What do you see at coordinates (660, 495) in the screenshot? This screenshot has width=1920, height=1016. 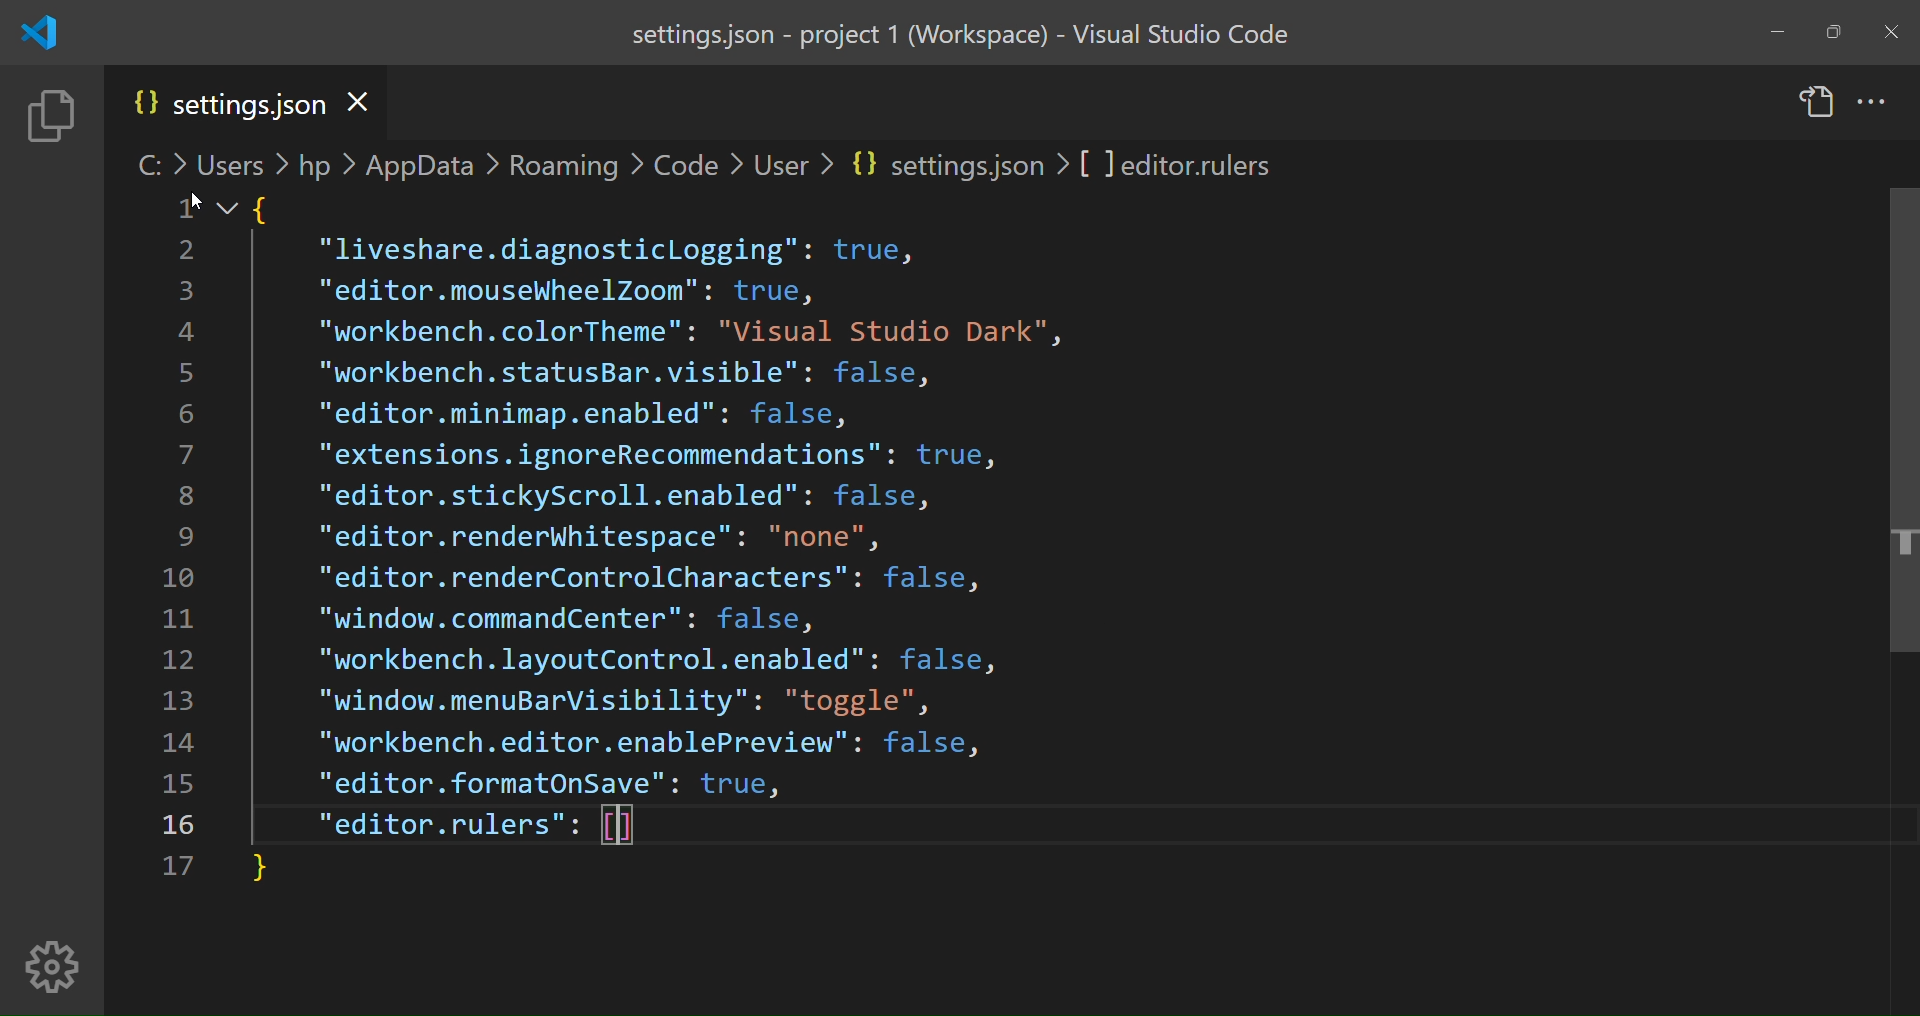 I see `code` at bounding box center [660, 495].